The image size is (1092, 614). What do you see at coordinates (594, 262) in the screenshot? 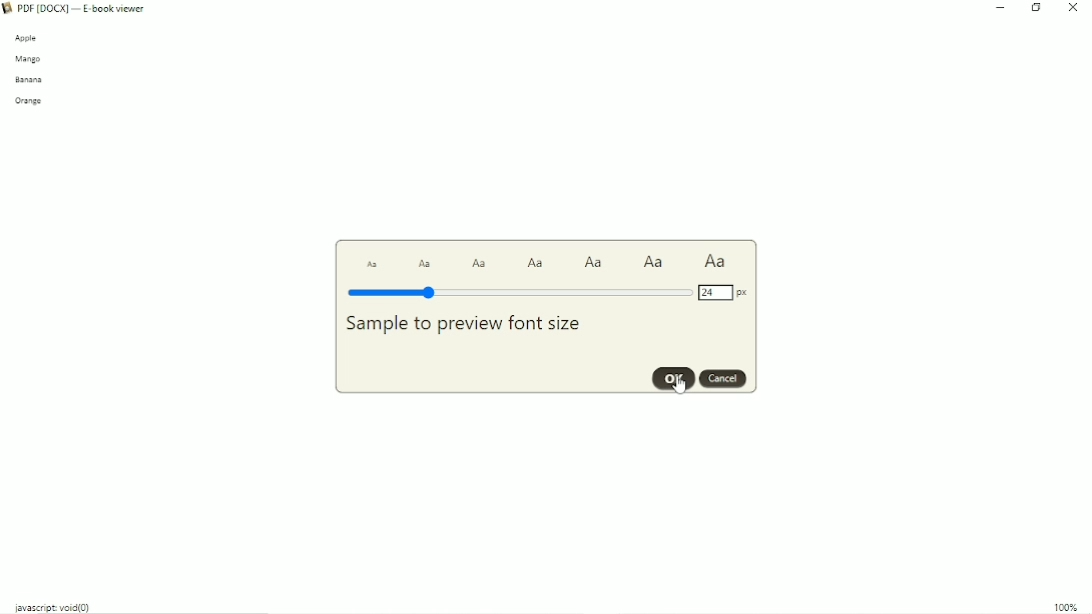
I see `Text size` at bounding box center [594, 262].